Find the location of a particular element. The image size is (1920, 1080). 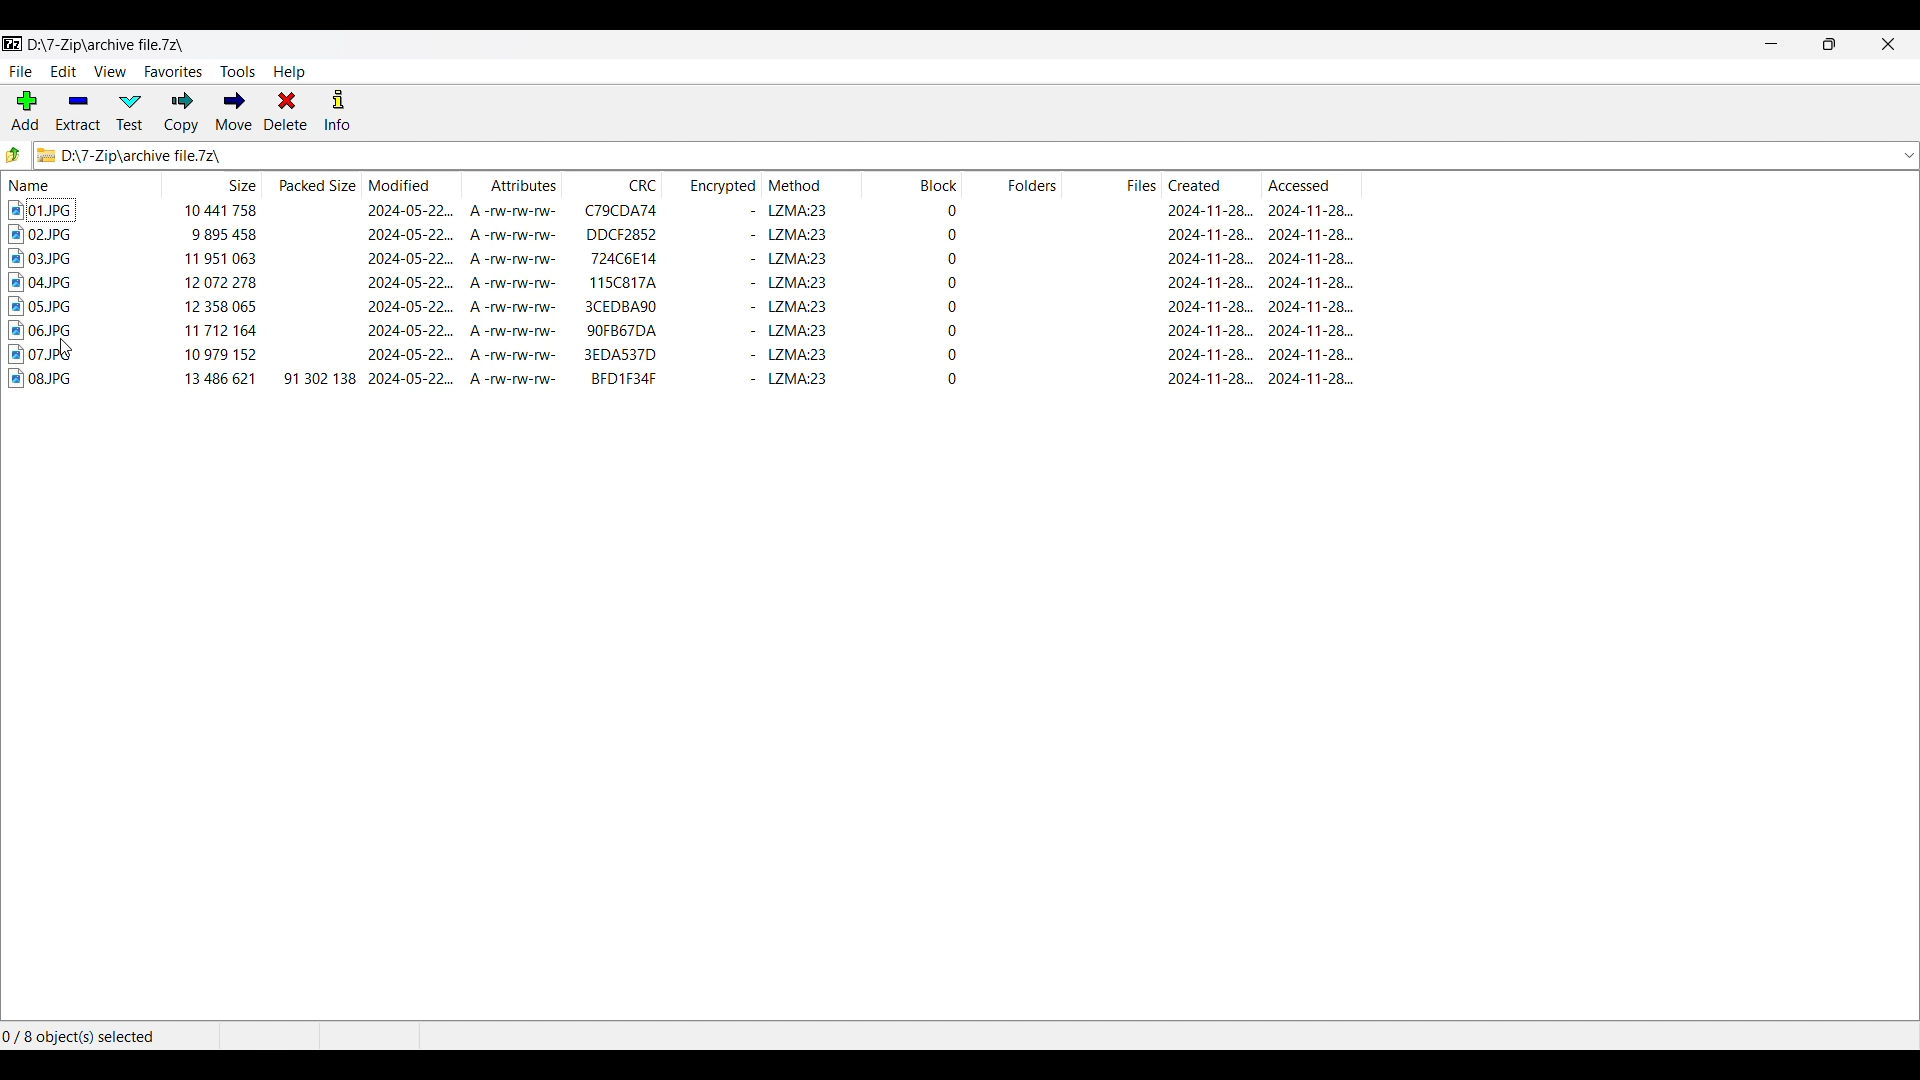

CRC is located at coordinates (621, 210).